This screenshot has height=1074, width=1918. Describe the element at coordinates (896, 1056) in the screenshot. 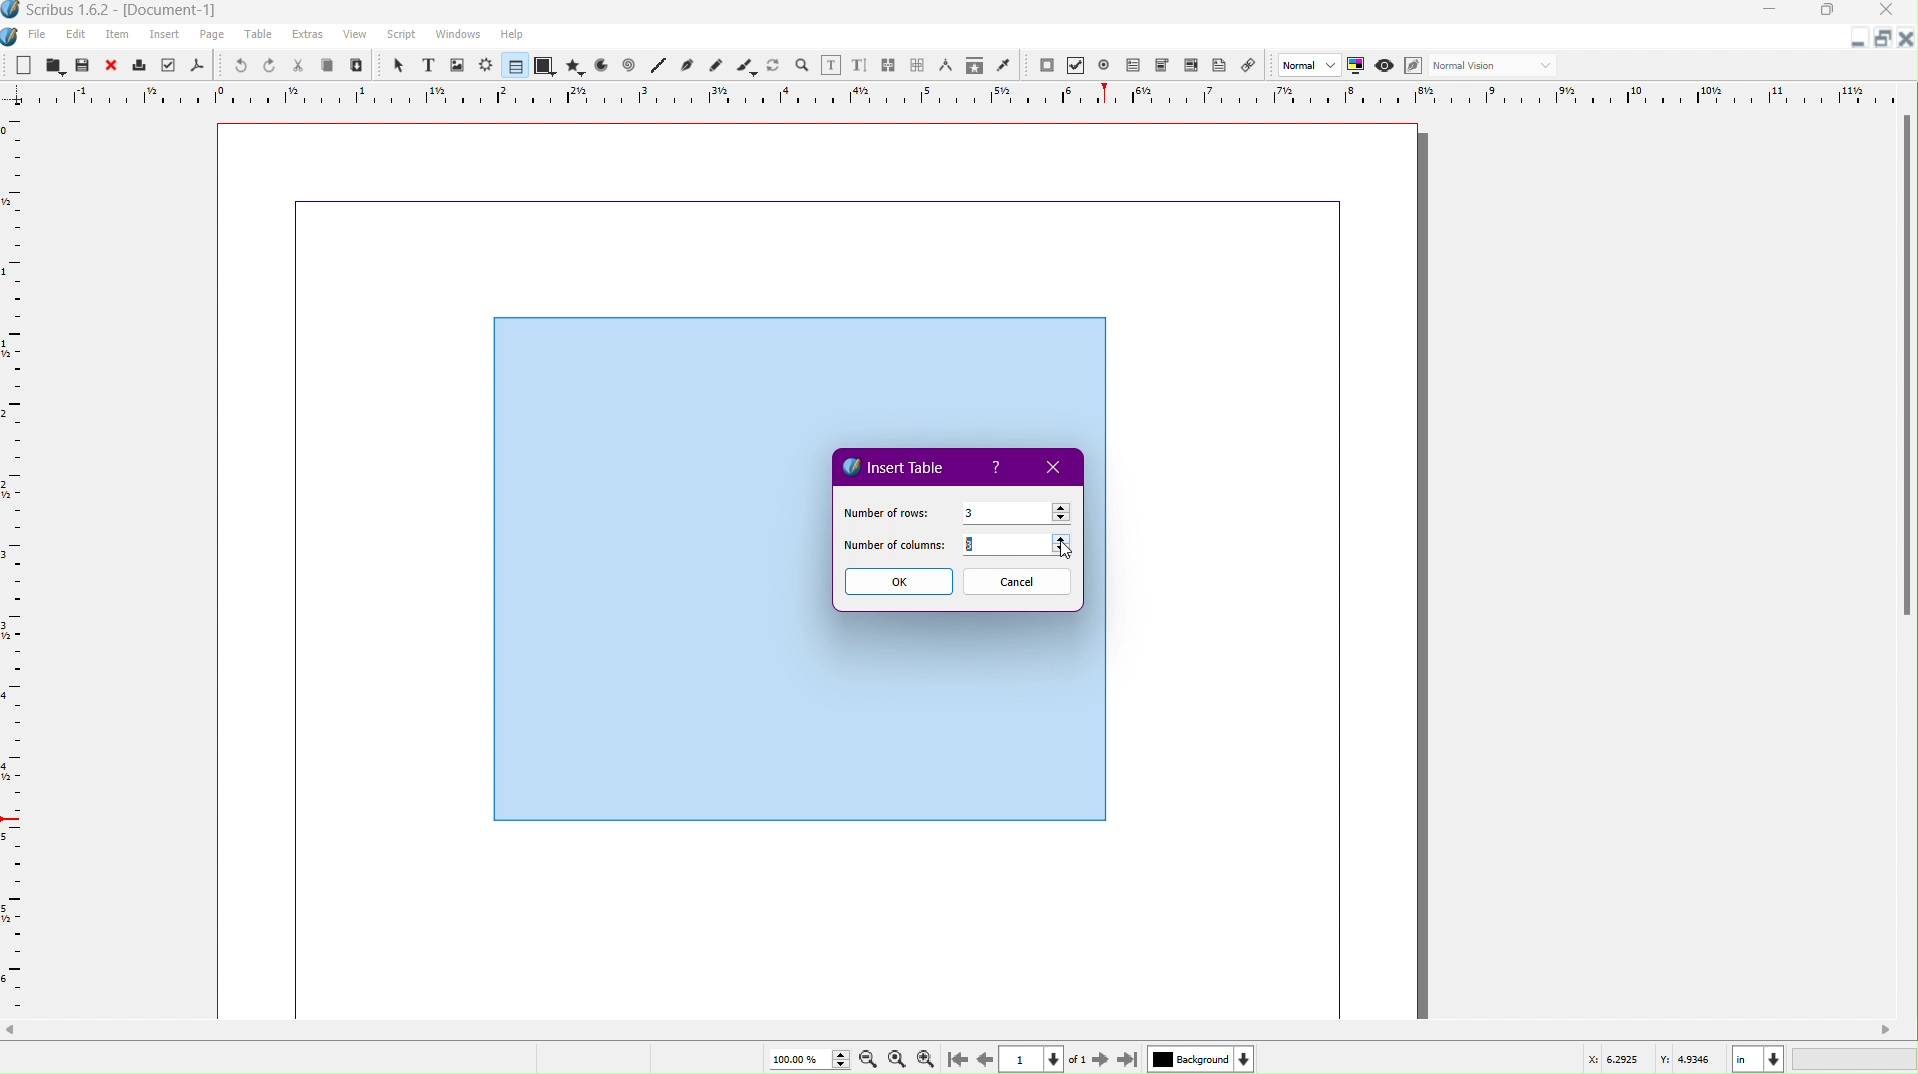

I see `Zoom to 100%` at that location.